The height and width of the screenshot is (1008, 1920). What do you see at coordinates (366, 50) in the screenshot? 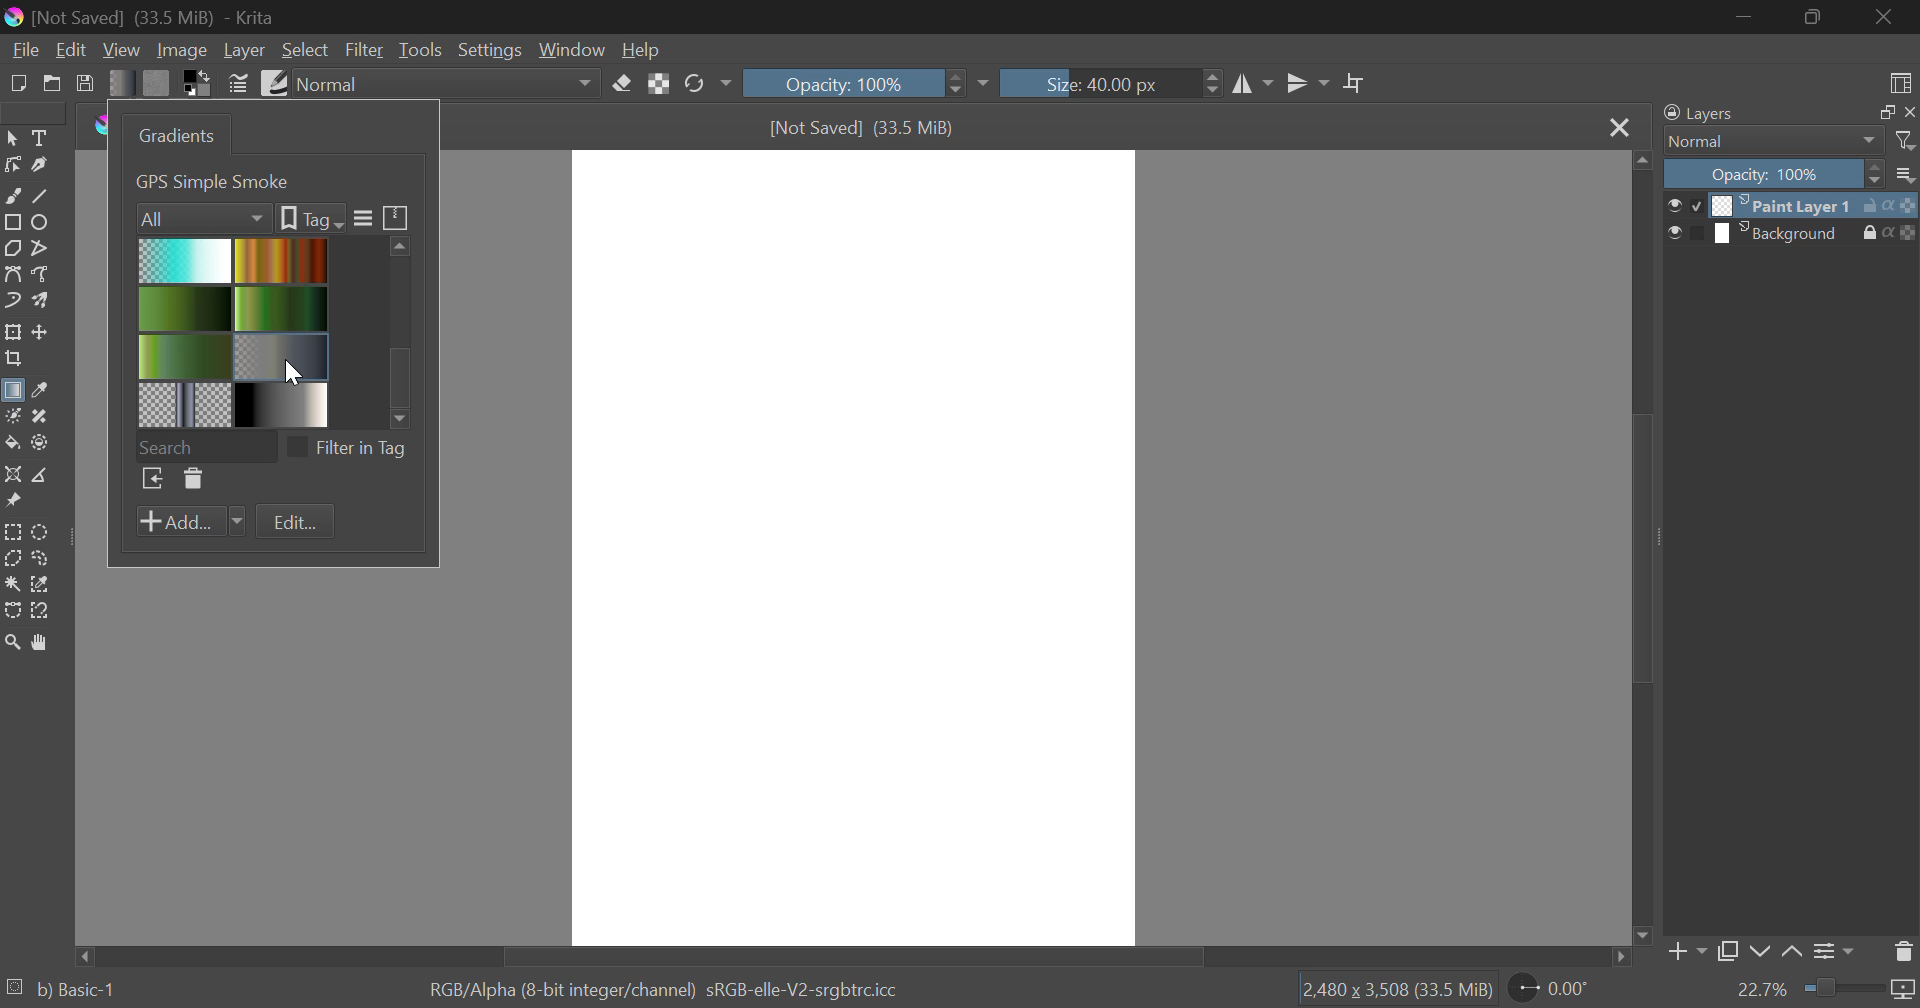
I see `Filter` at bounding box center [366, 50].